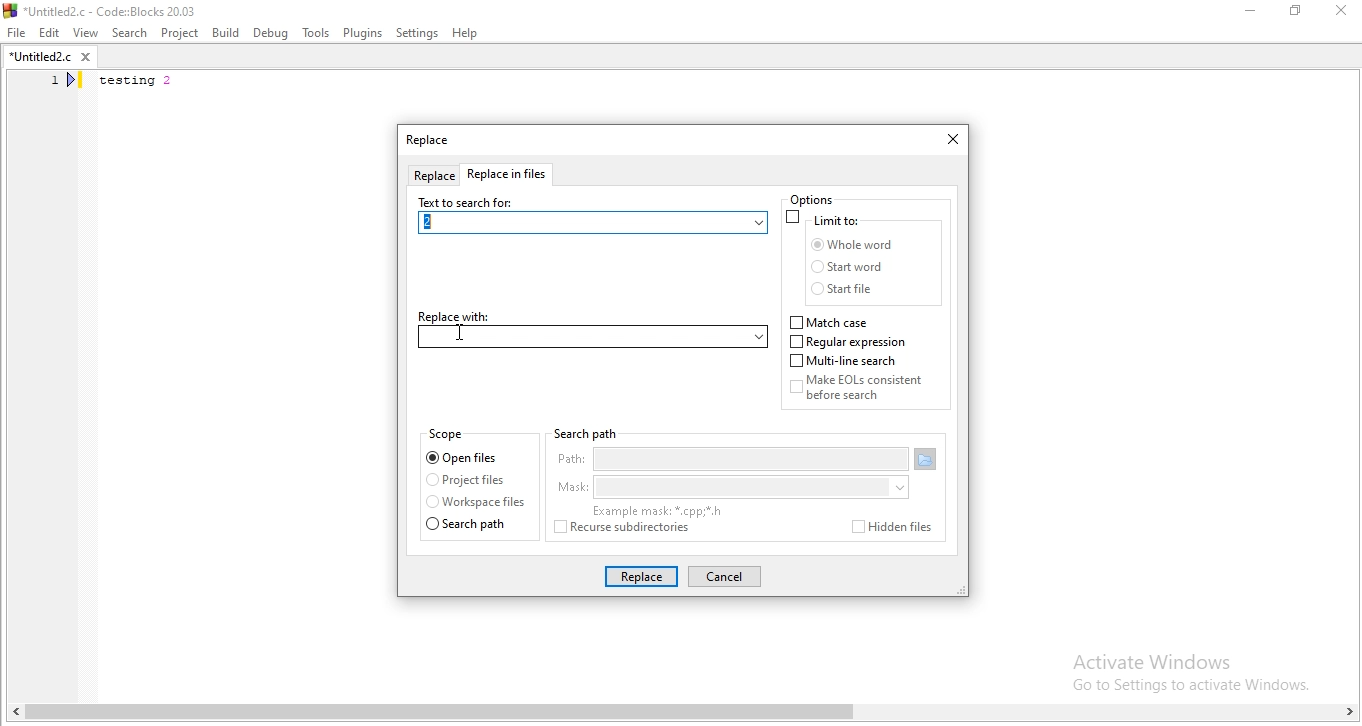  I want to click on start file, so click(847, 289).